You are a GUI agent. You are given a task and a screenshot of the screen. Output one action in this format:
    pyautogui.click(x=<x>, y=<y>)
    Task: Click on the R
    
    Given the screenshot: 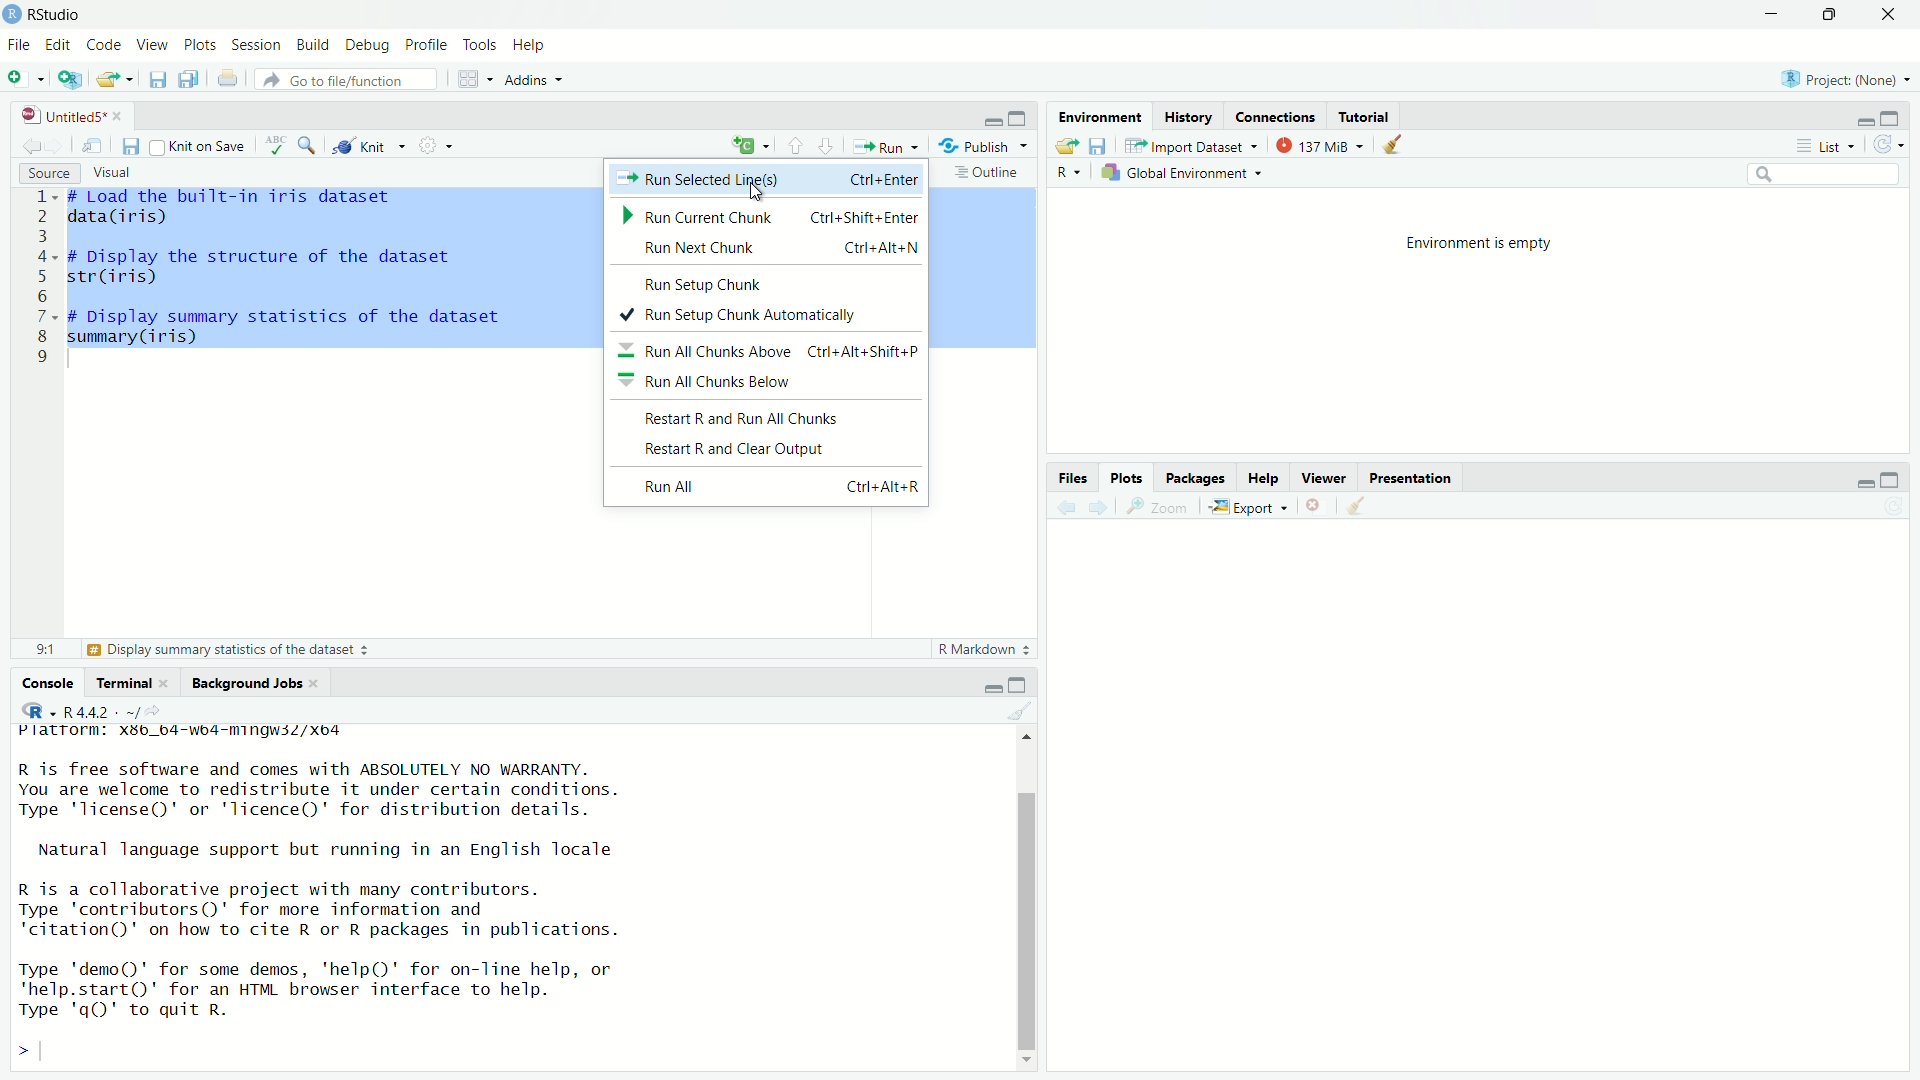 What is the action you would take?
    pyautogui.click(x=1069, y=172)
    